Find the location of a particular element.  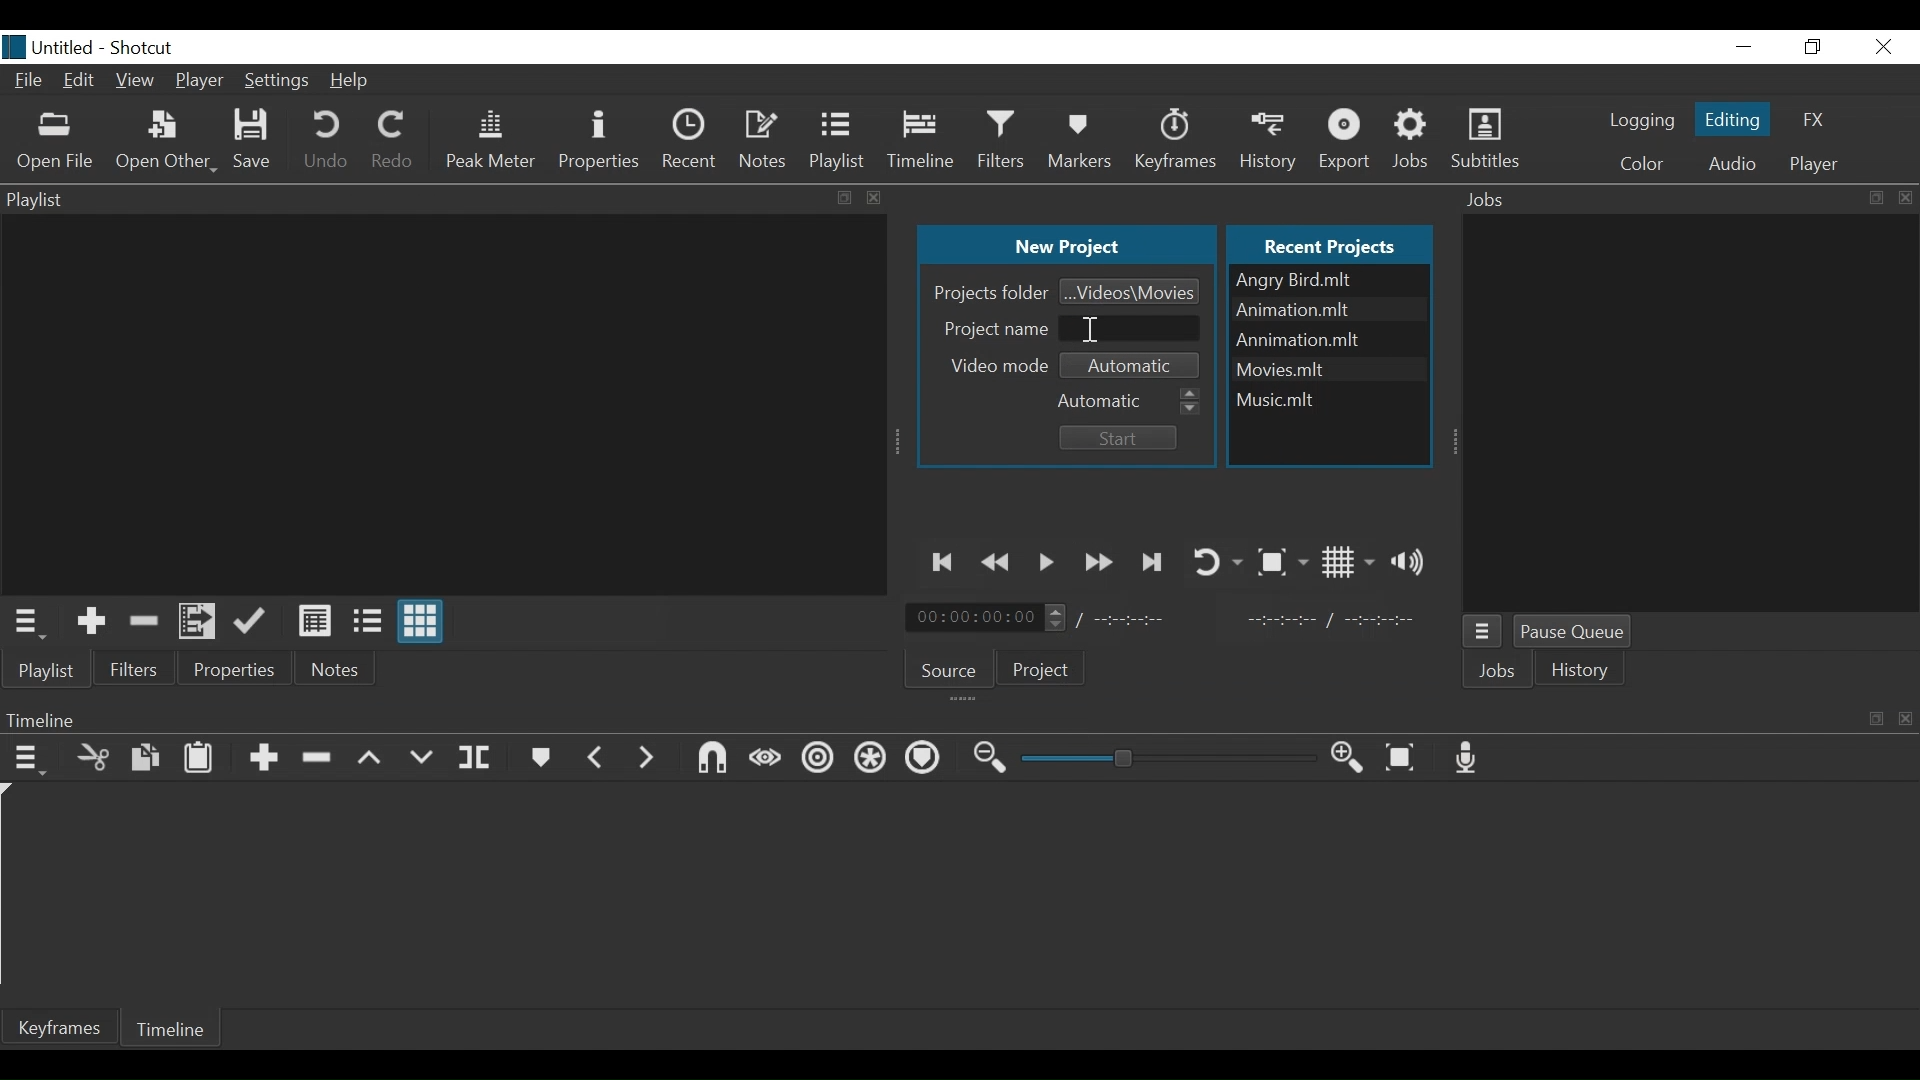

Filters is located at coordinates (1005, 139).